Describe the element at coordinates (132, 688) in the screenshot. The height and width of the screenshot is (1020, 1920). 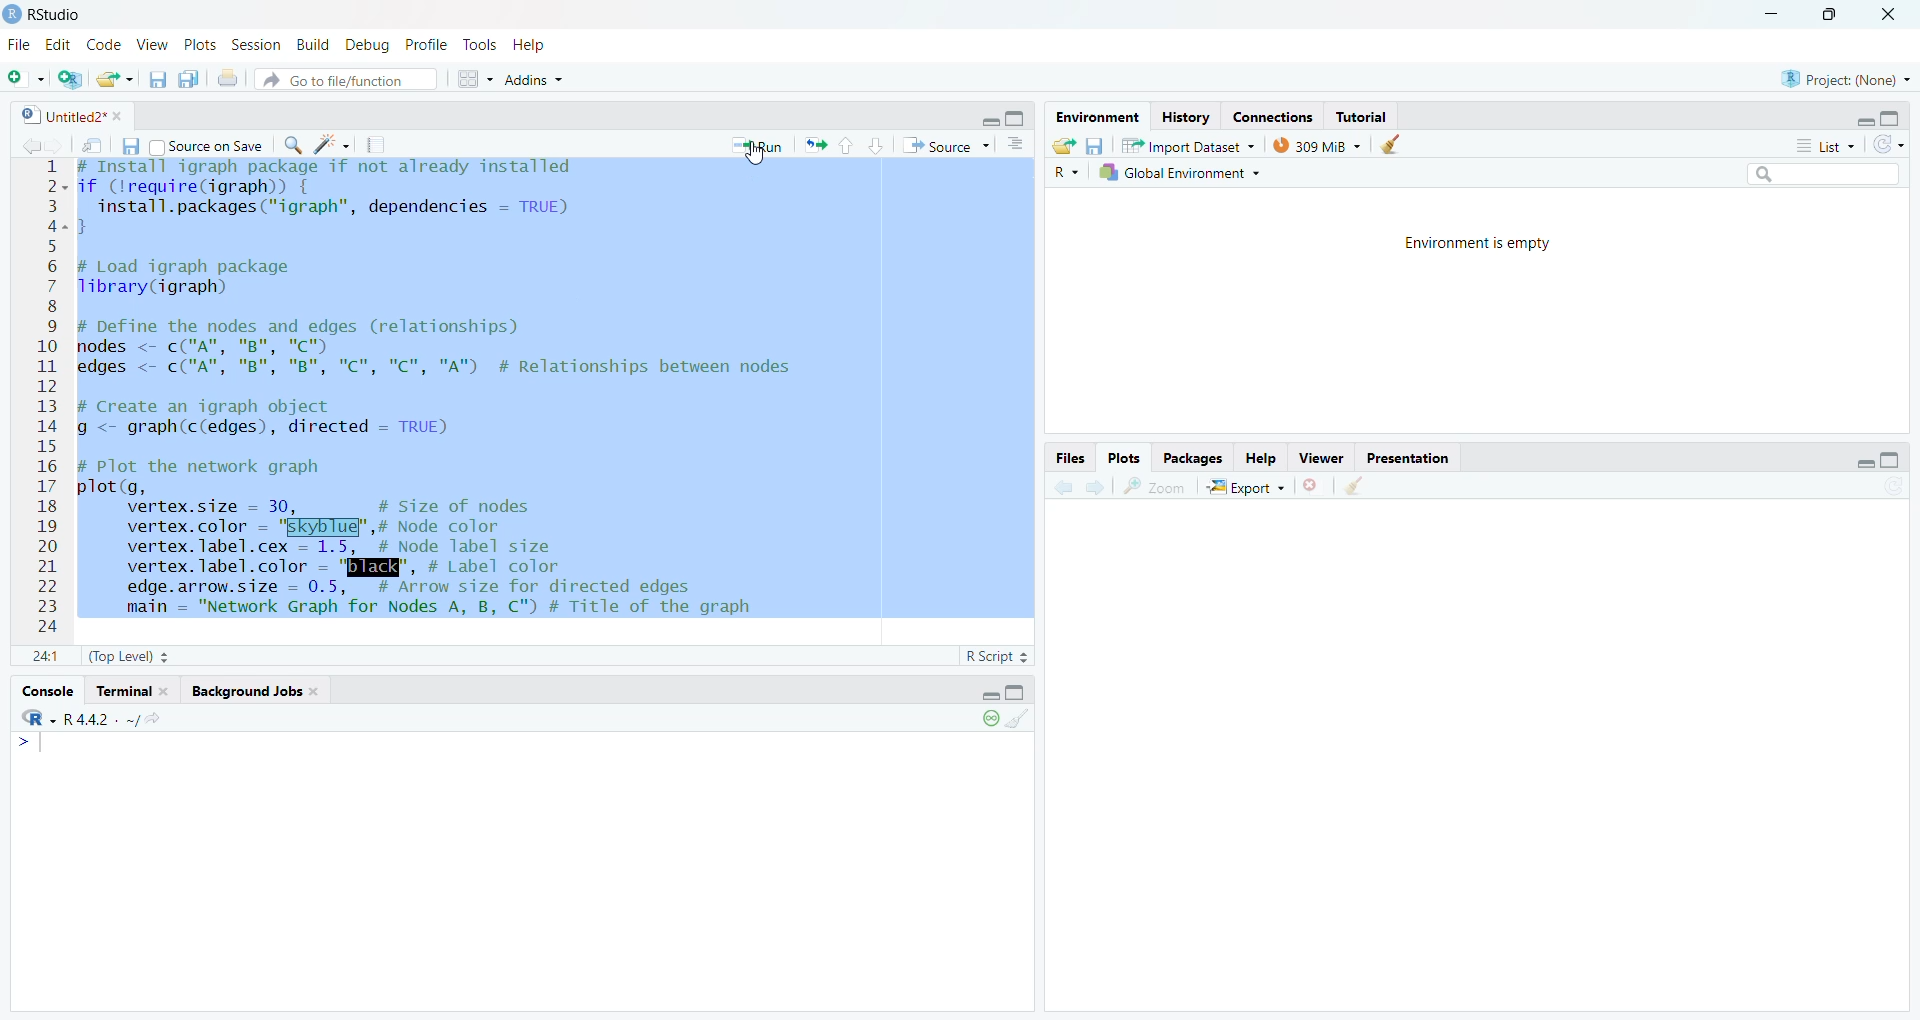
I see `Sarminal` at that location.